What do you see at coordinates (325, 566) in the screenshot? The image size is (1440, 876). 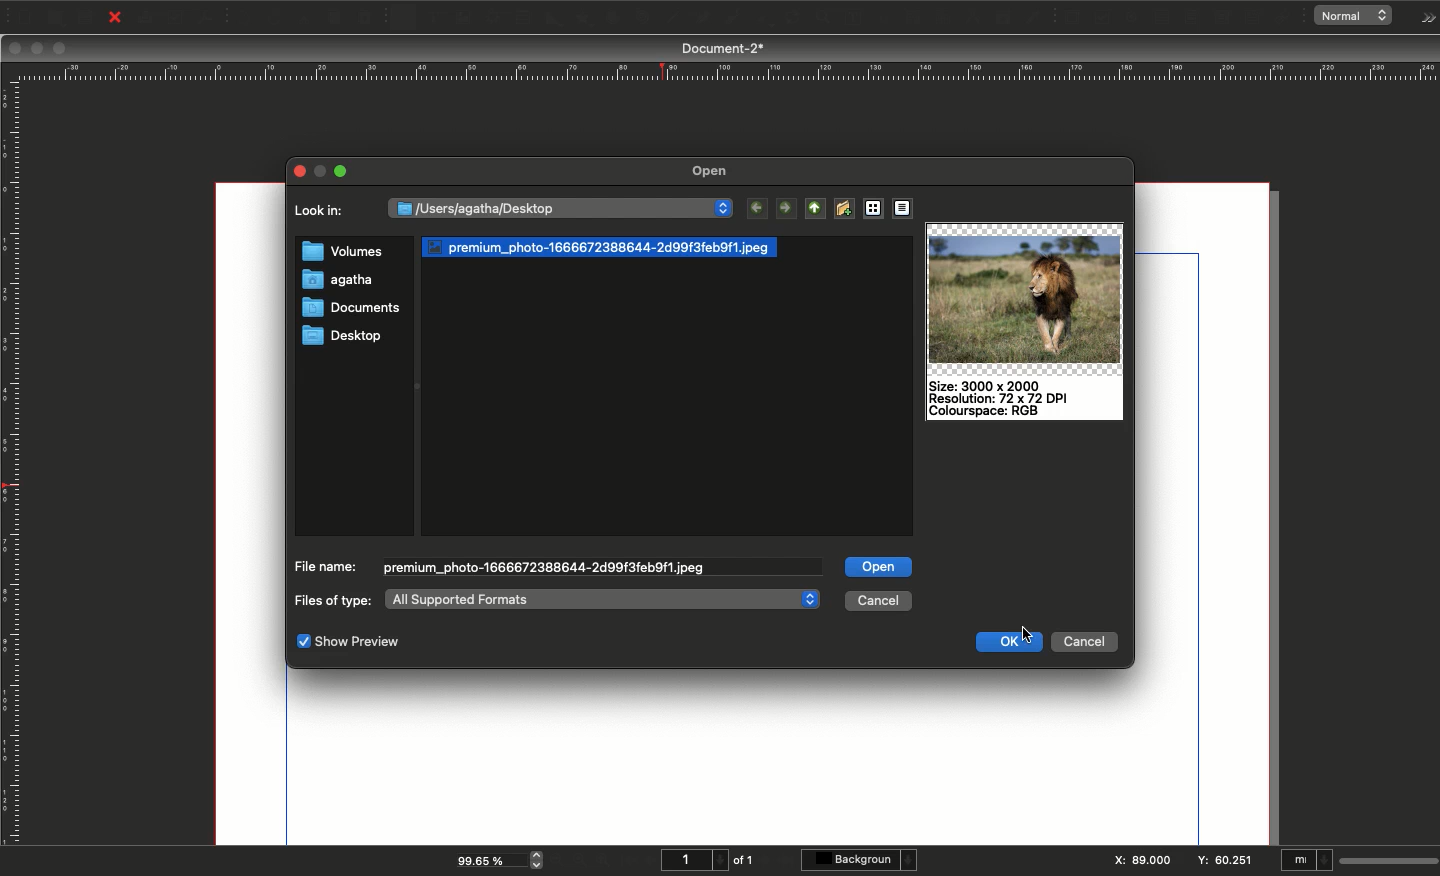 I see `File name` at bounding box center [325, 566].